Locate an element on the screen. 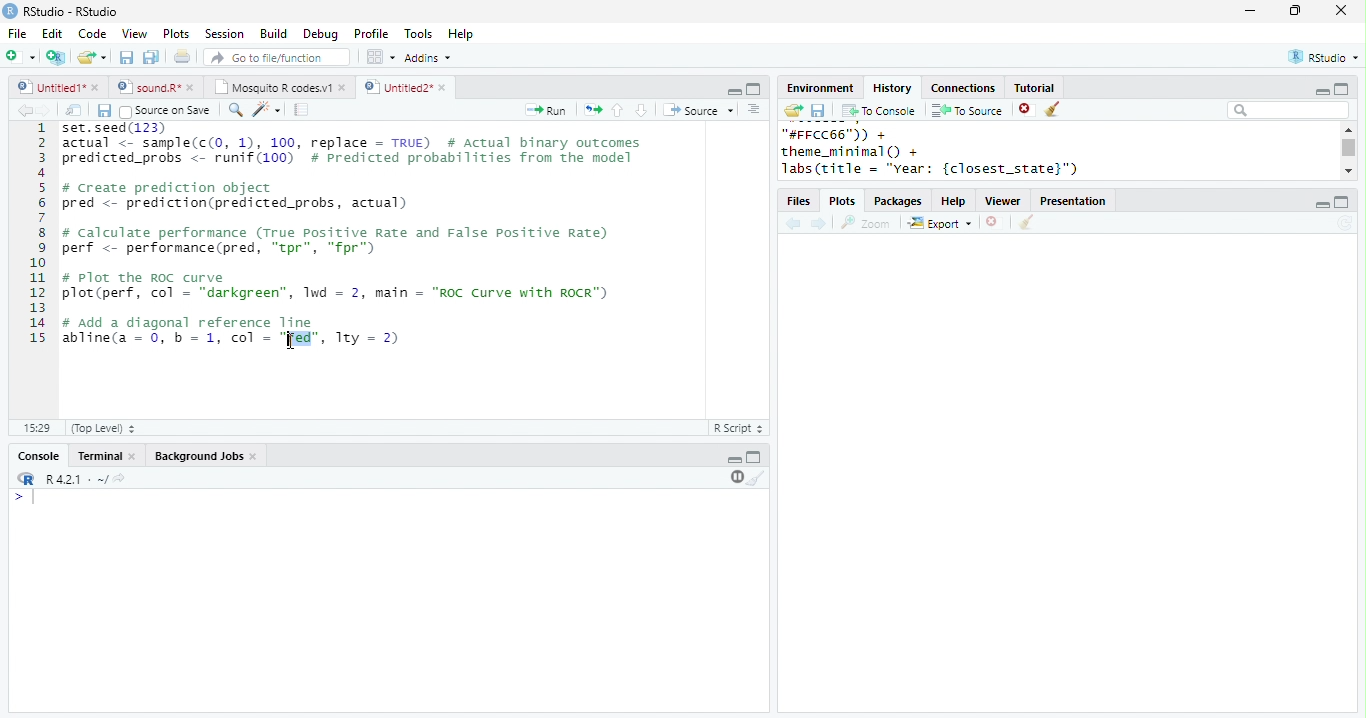 The width and height of the screenshot is (1366, 718). new project is located at coordinates (57, 57).